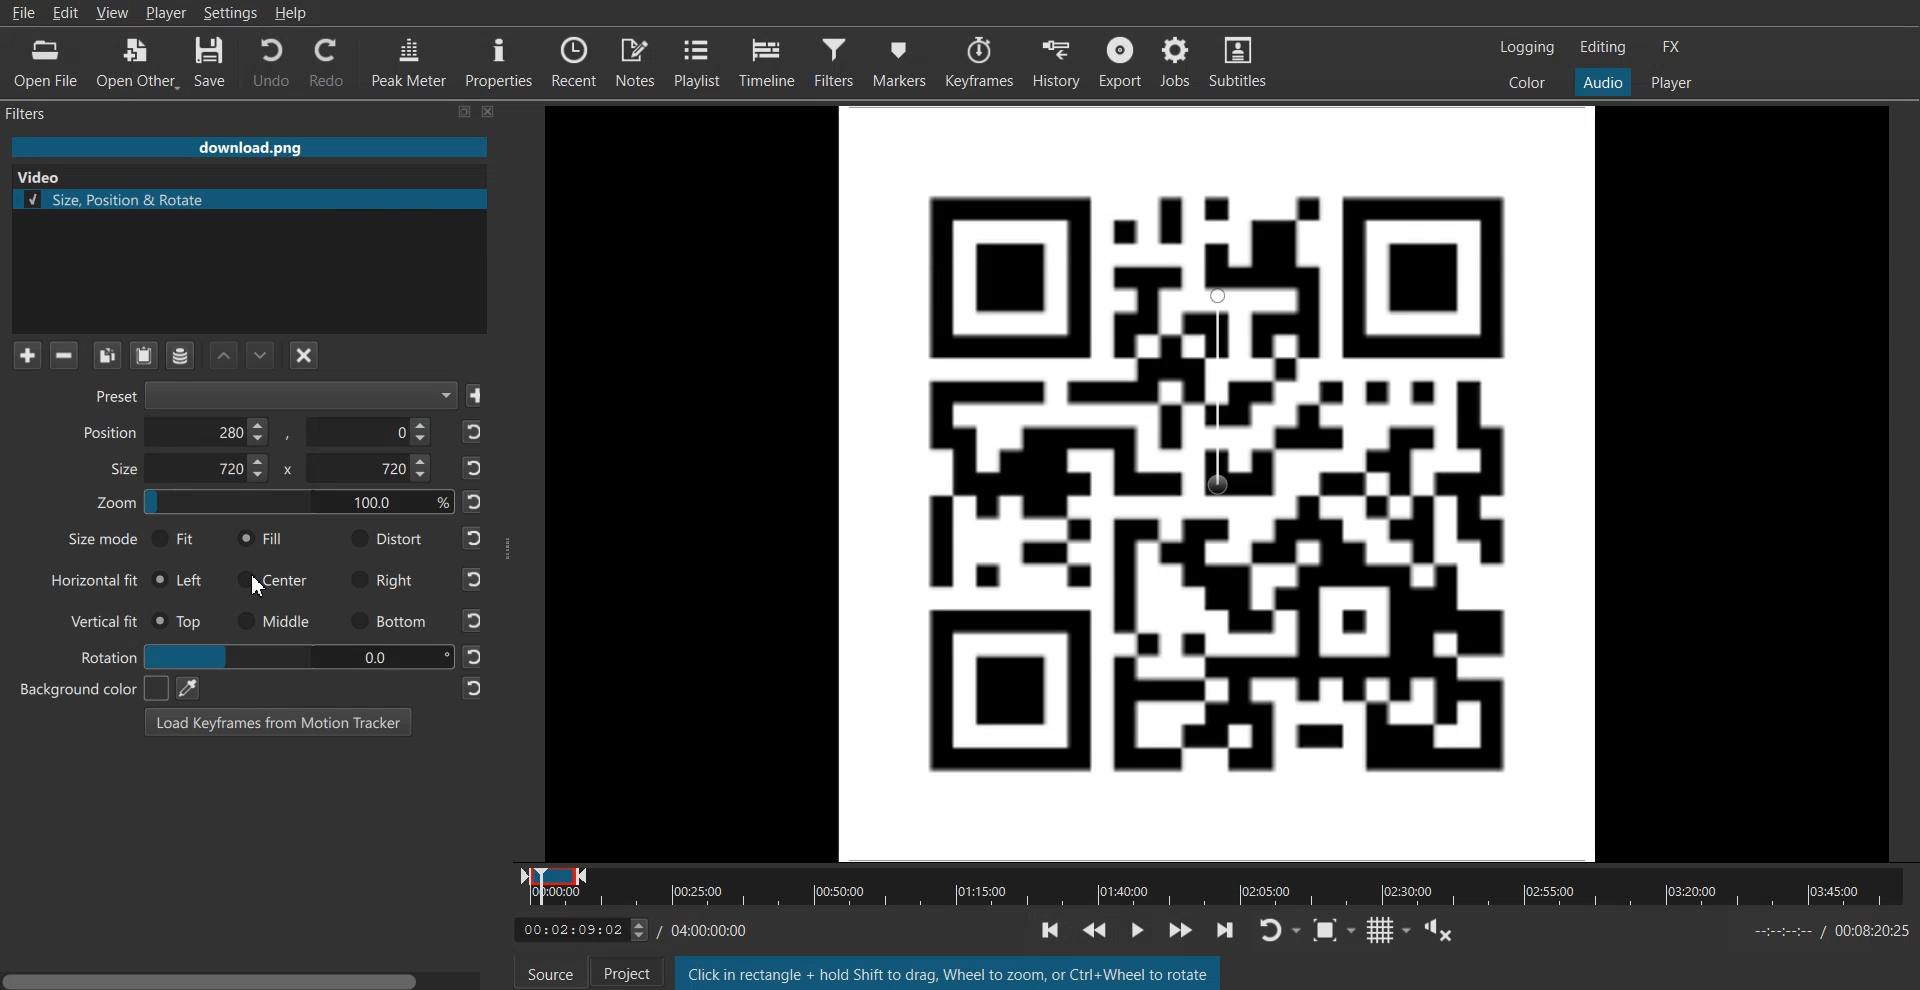  Describe the element at coordinates (36, 114) in the screenshot. I see `Text 1` at that location.